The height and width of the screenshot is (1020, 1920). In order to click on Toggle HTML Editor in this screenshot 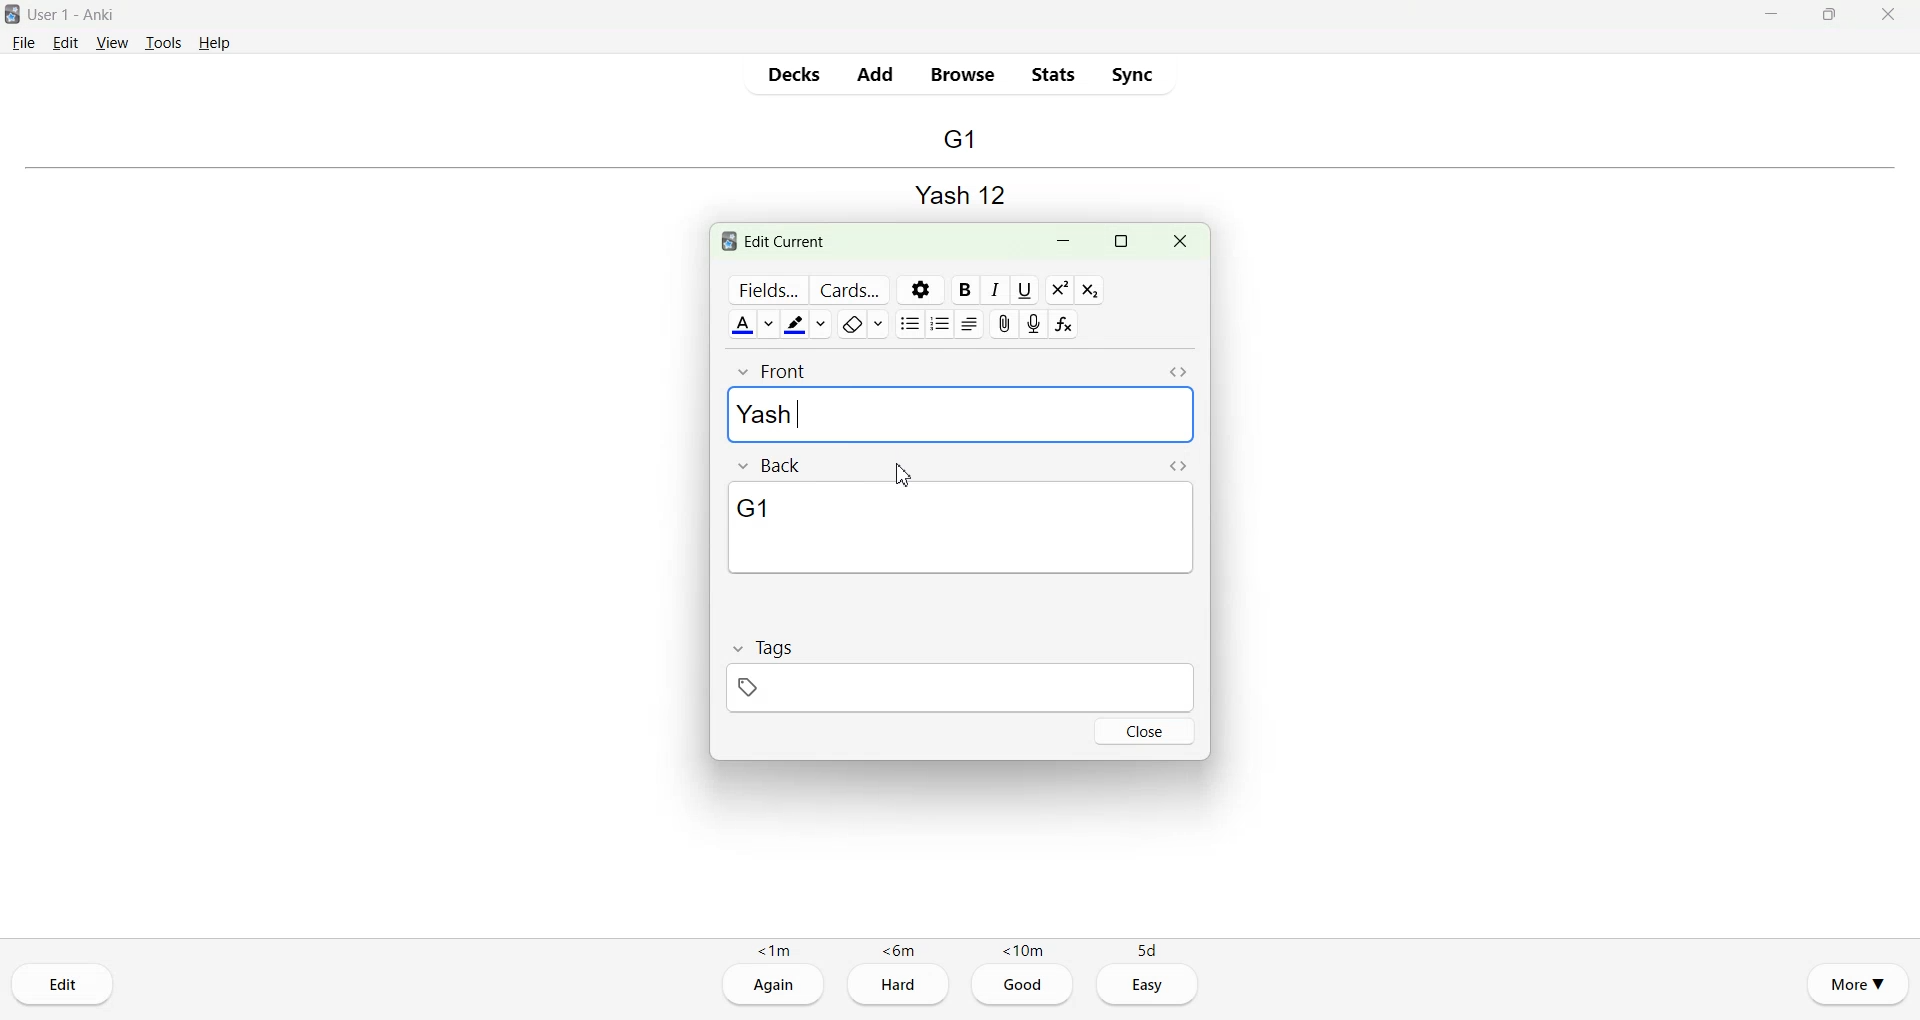, I will do `click(1178, 466)`.